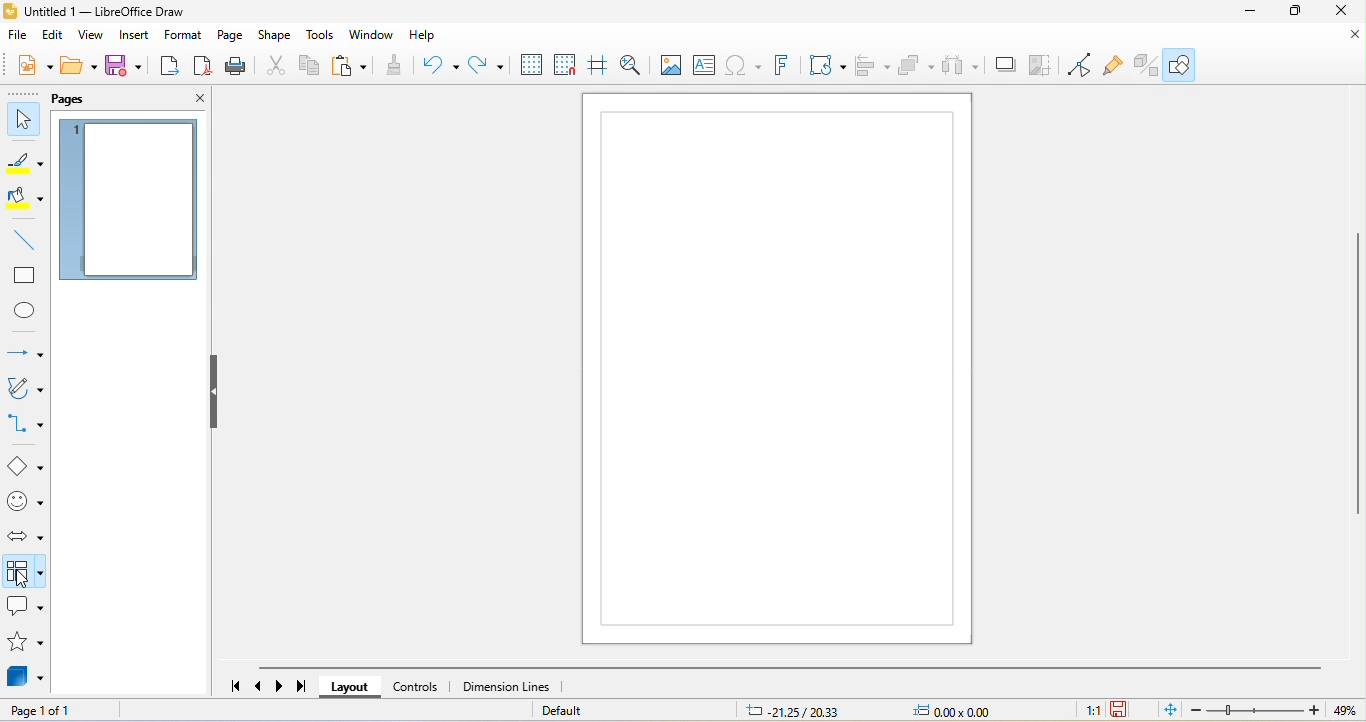 The image size is (1366, 722). Describe the element at coordinates (28, 679) in the screenshot. I see `3d object` at that location.